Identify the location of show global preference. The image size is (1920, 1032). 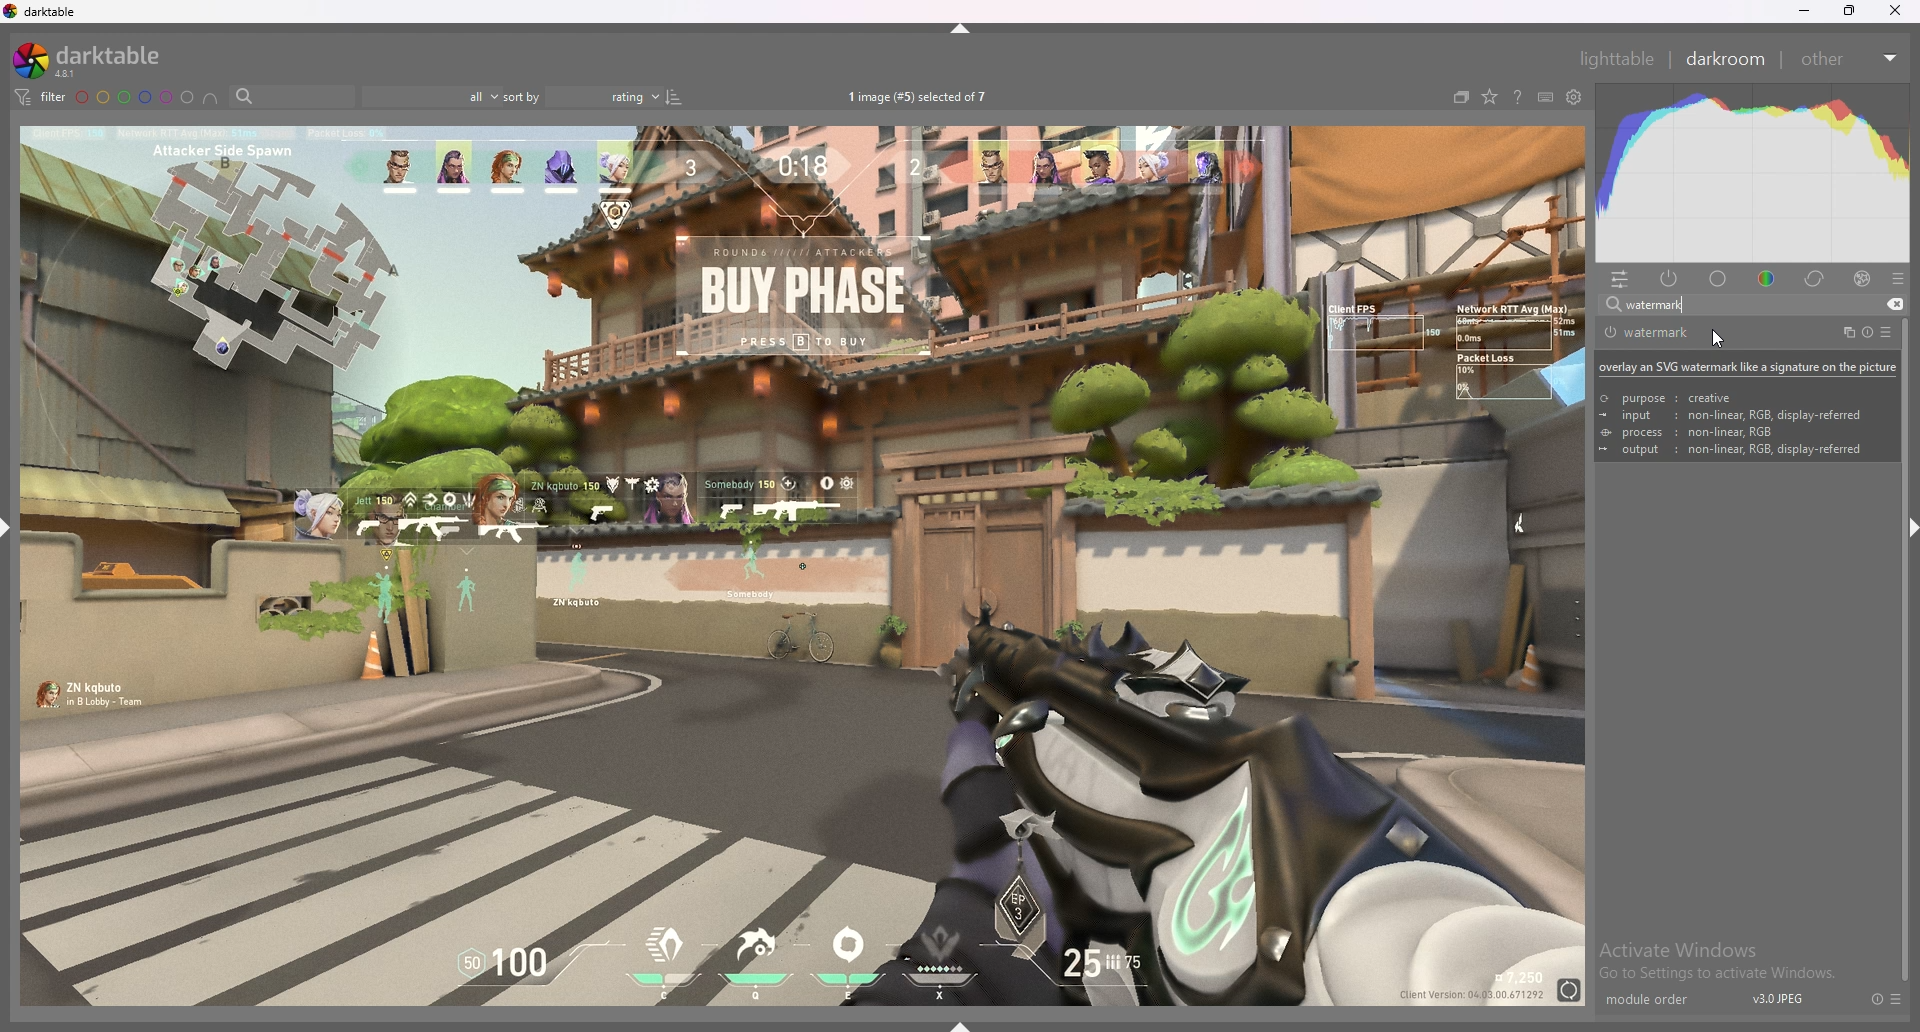
(1575, 98).